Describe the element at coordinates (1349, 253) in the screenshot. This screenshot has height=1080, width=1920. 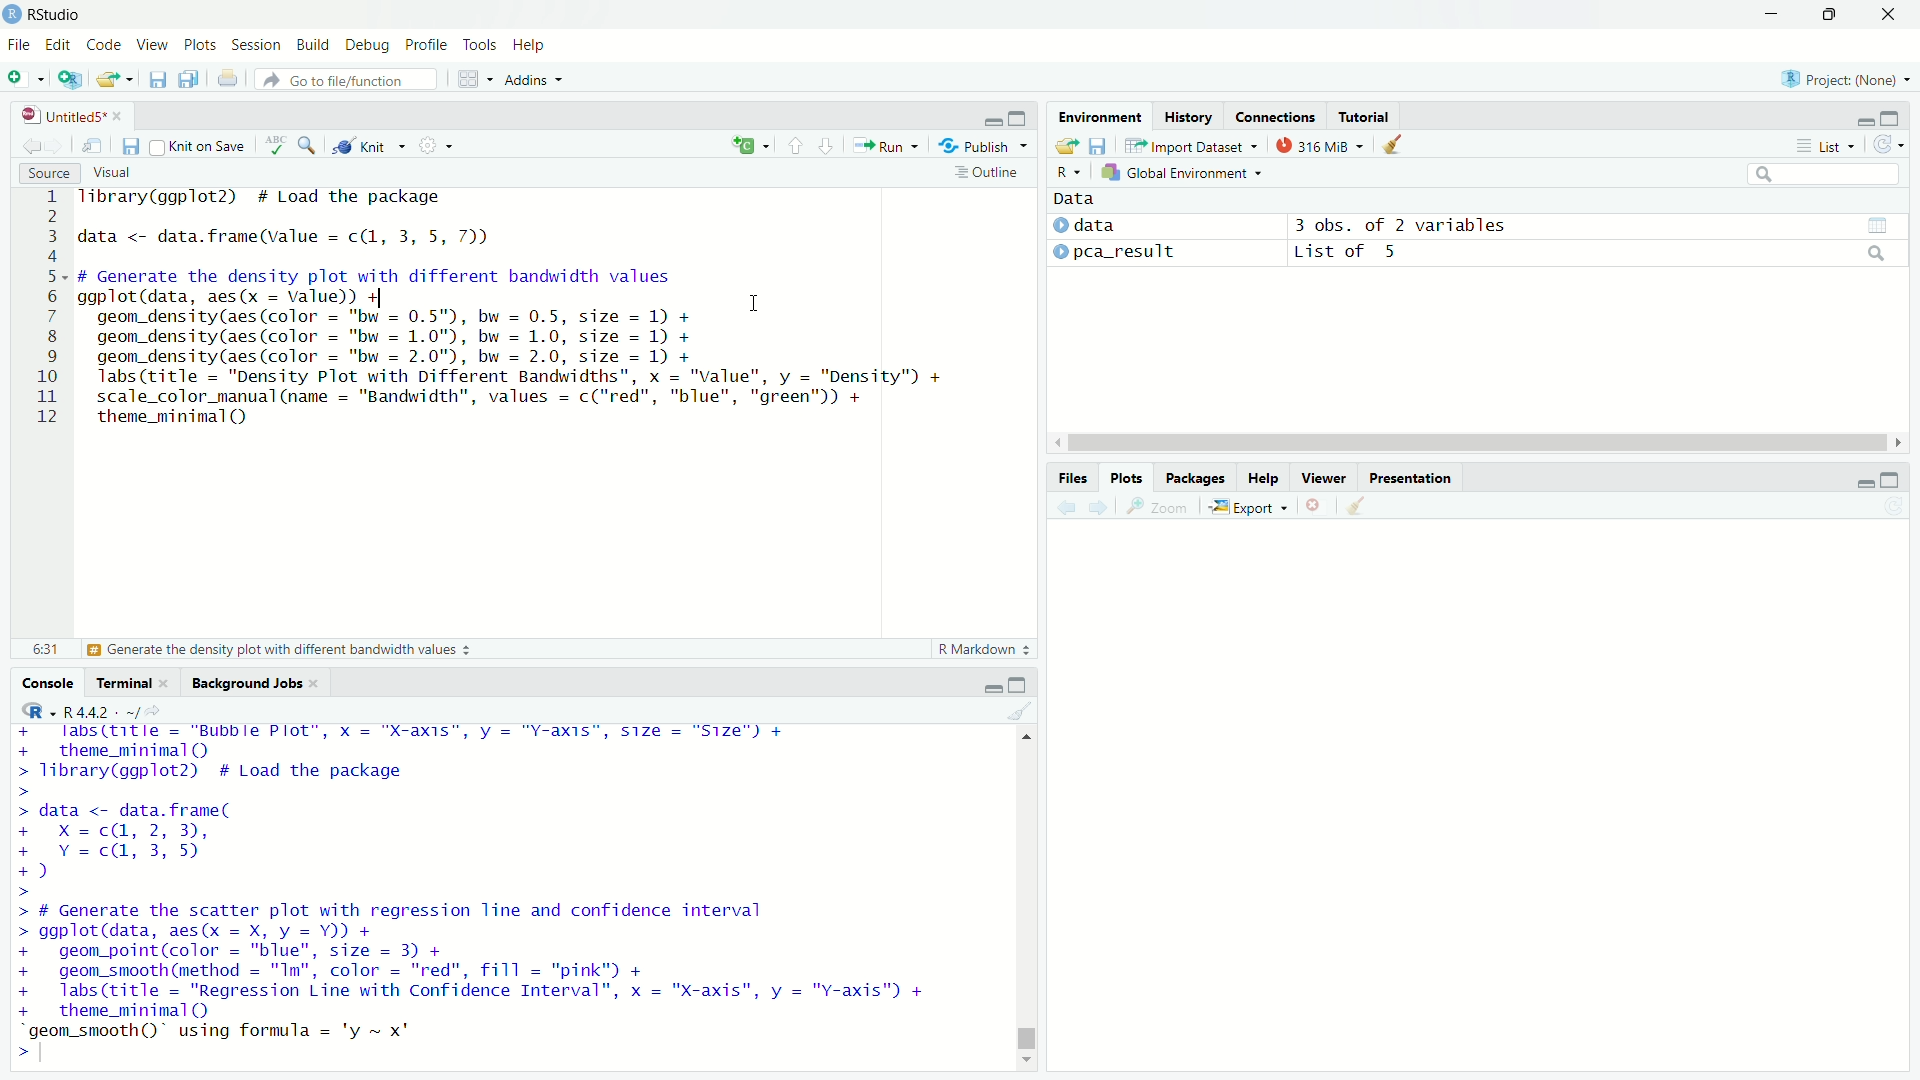
I see `List of 5` at that location.